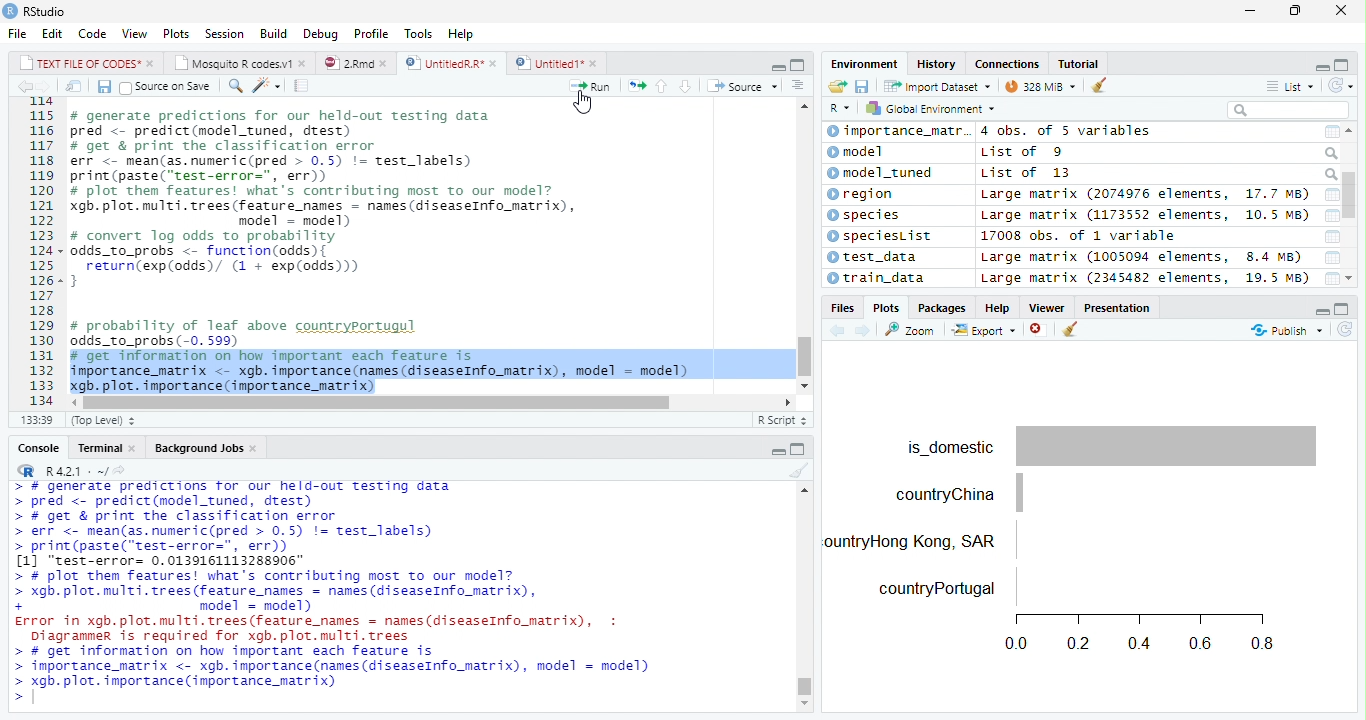 Image resolution: width=1366 pixels, height=720 pixels. What do you see at coordinates (863, 85) in the screenshot?
I see `Save` at bounding box center [863, 85].